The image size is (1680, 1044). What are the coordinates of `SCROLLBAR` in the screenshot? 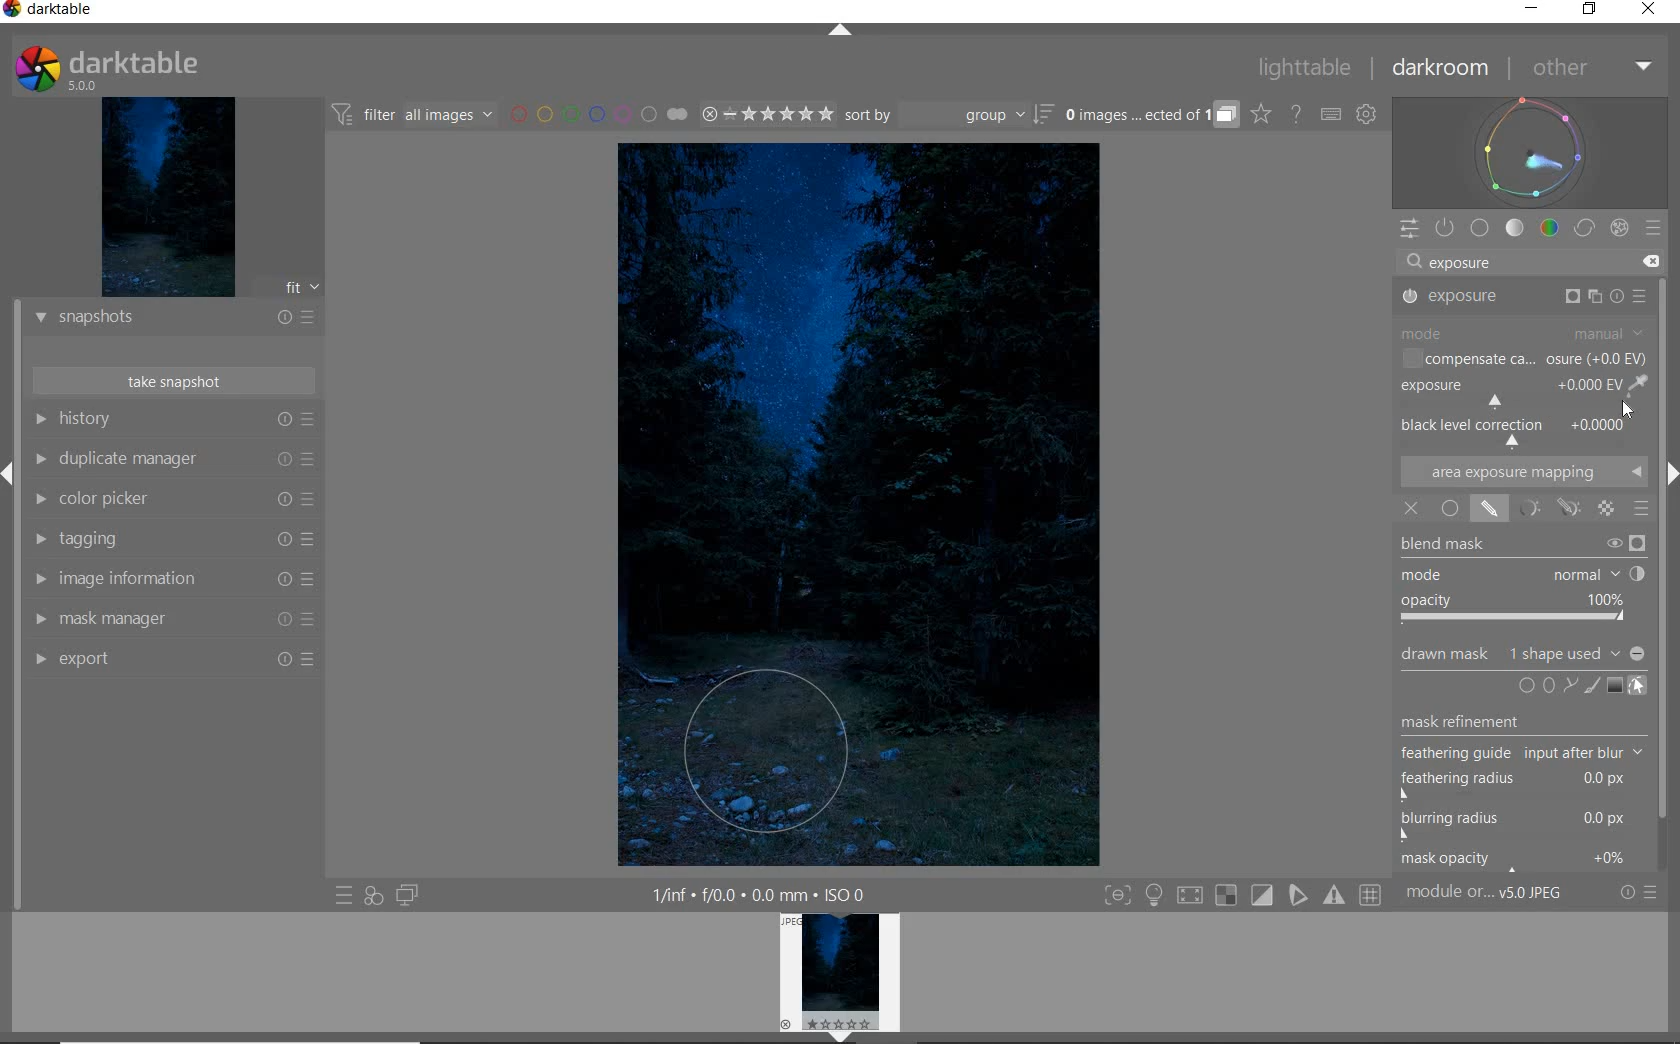 It's located at (1670, 365).